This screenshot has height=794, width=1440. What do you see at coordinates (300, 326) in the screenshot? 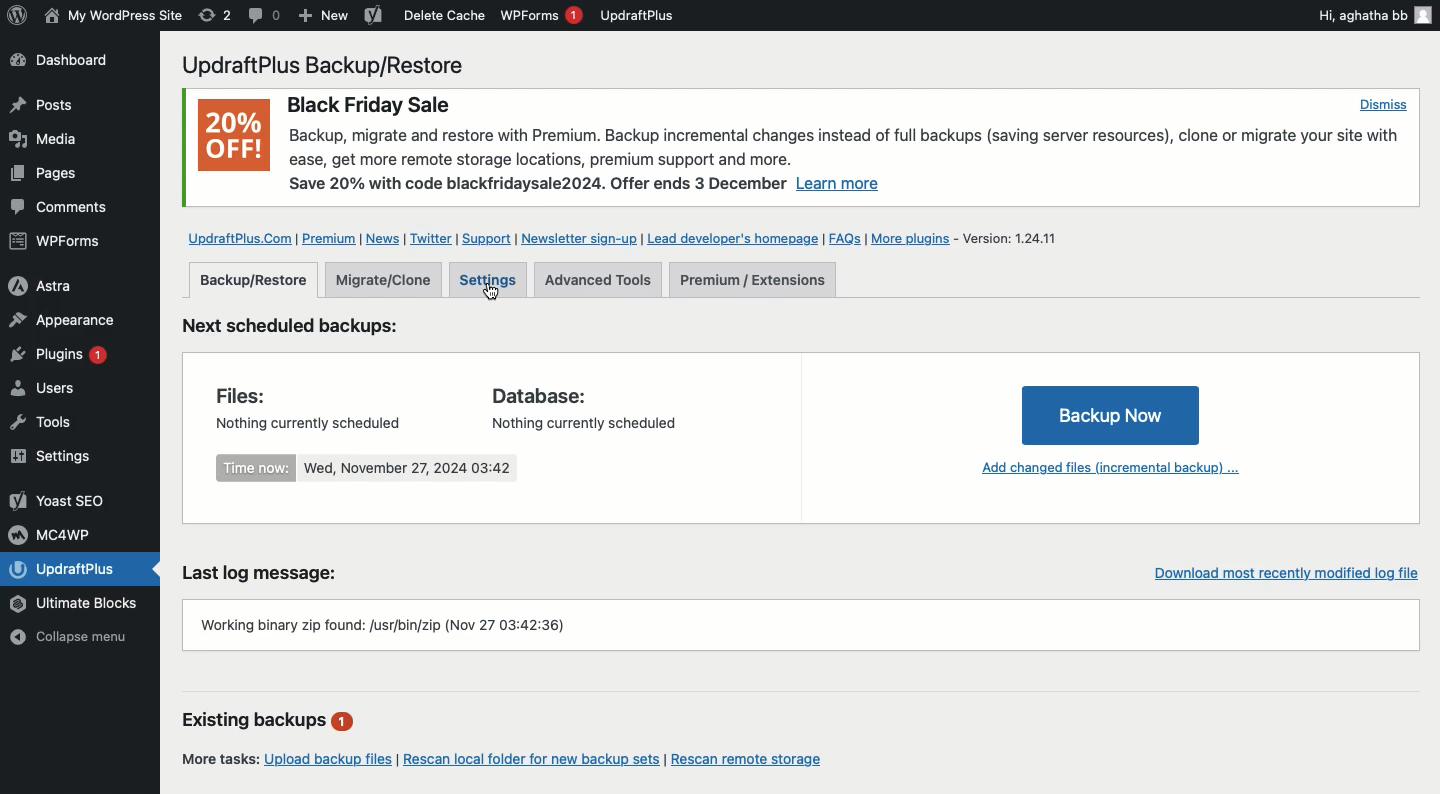
I see `Next scheduled backups` at bounding box center [300, 326].